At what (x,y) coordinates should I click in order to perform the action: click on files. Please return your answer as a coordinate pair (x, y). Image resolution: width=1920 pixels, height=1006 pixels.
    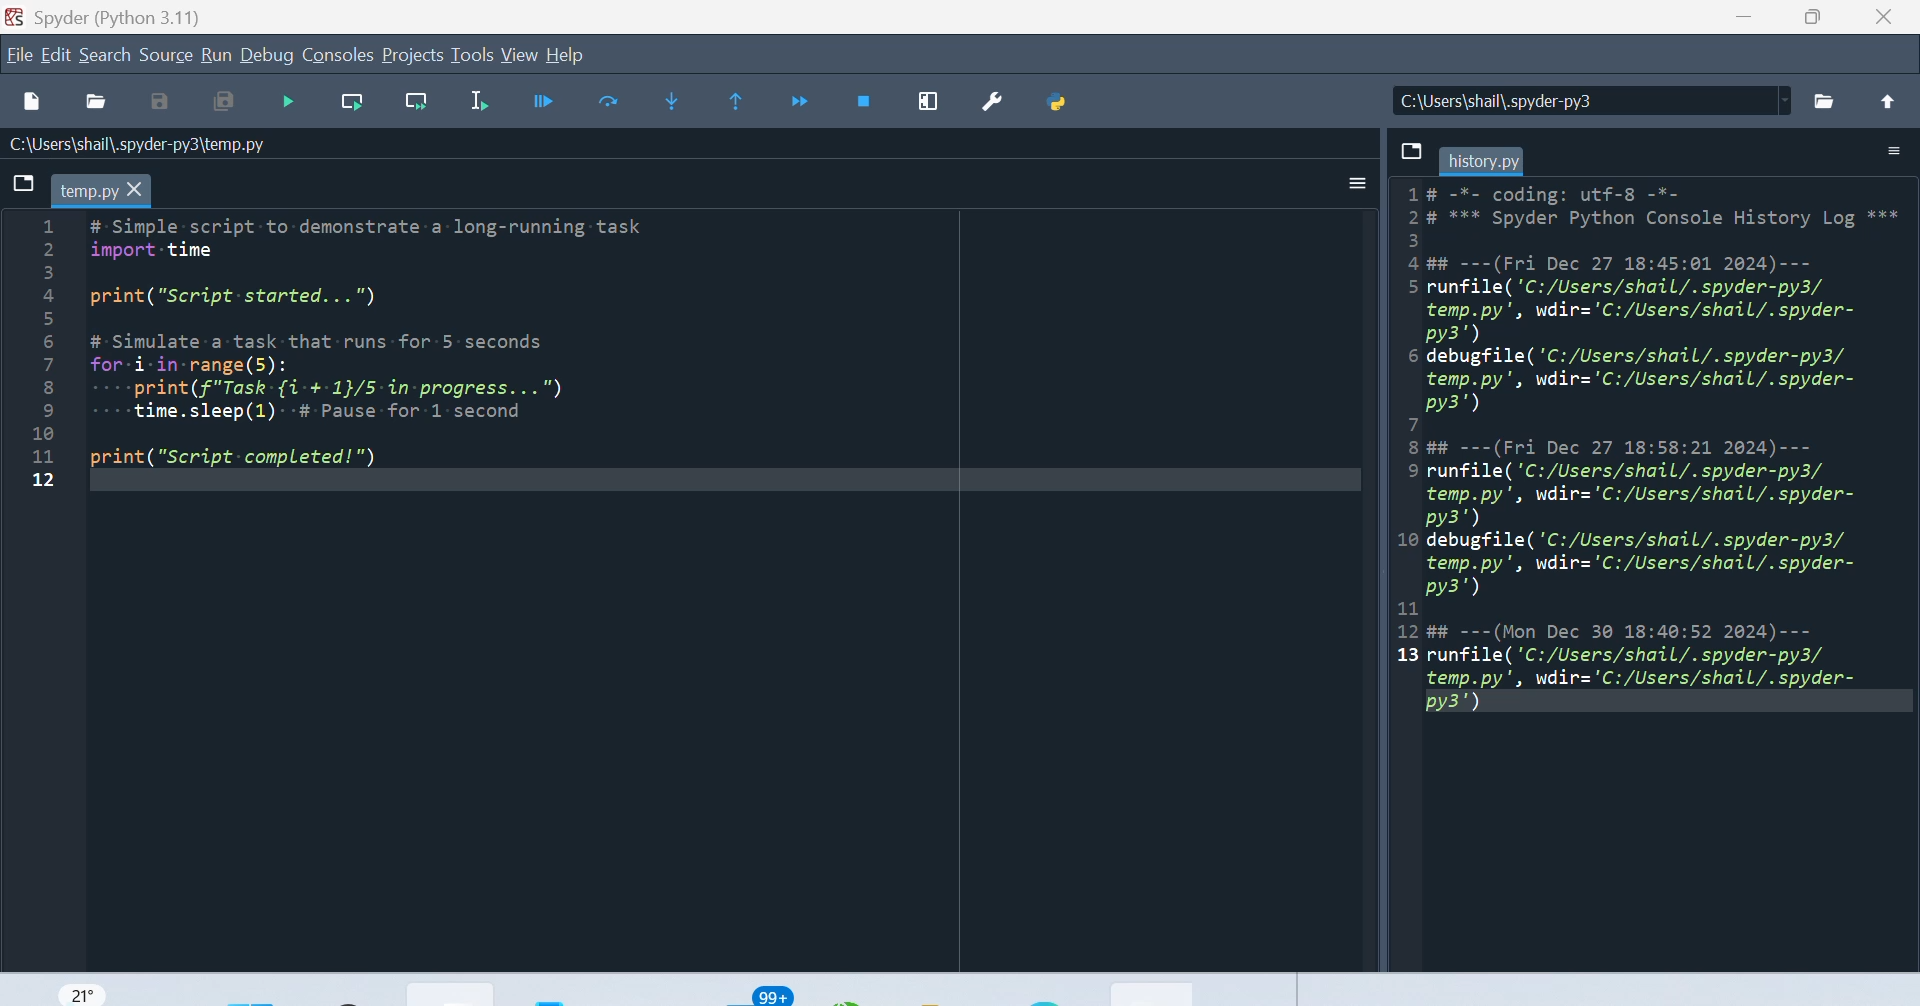
    Looking at the image, I should click on (1826, 94).